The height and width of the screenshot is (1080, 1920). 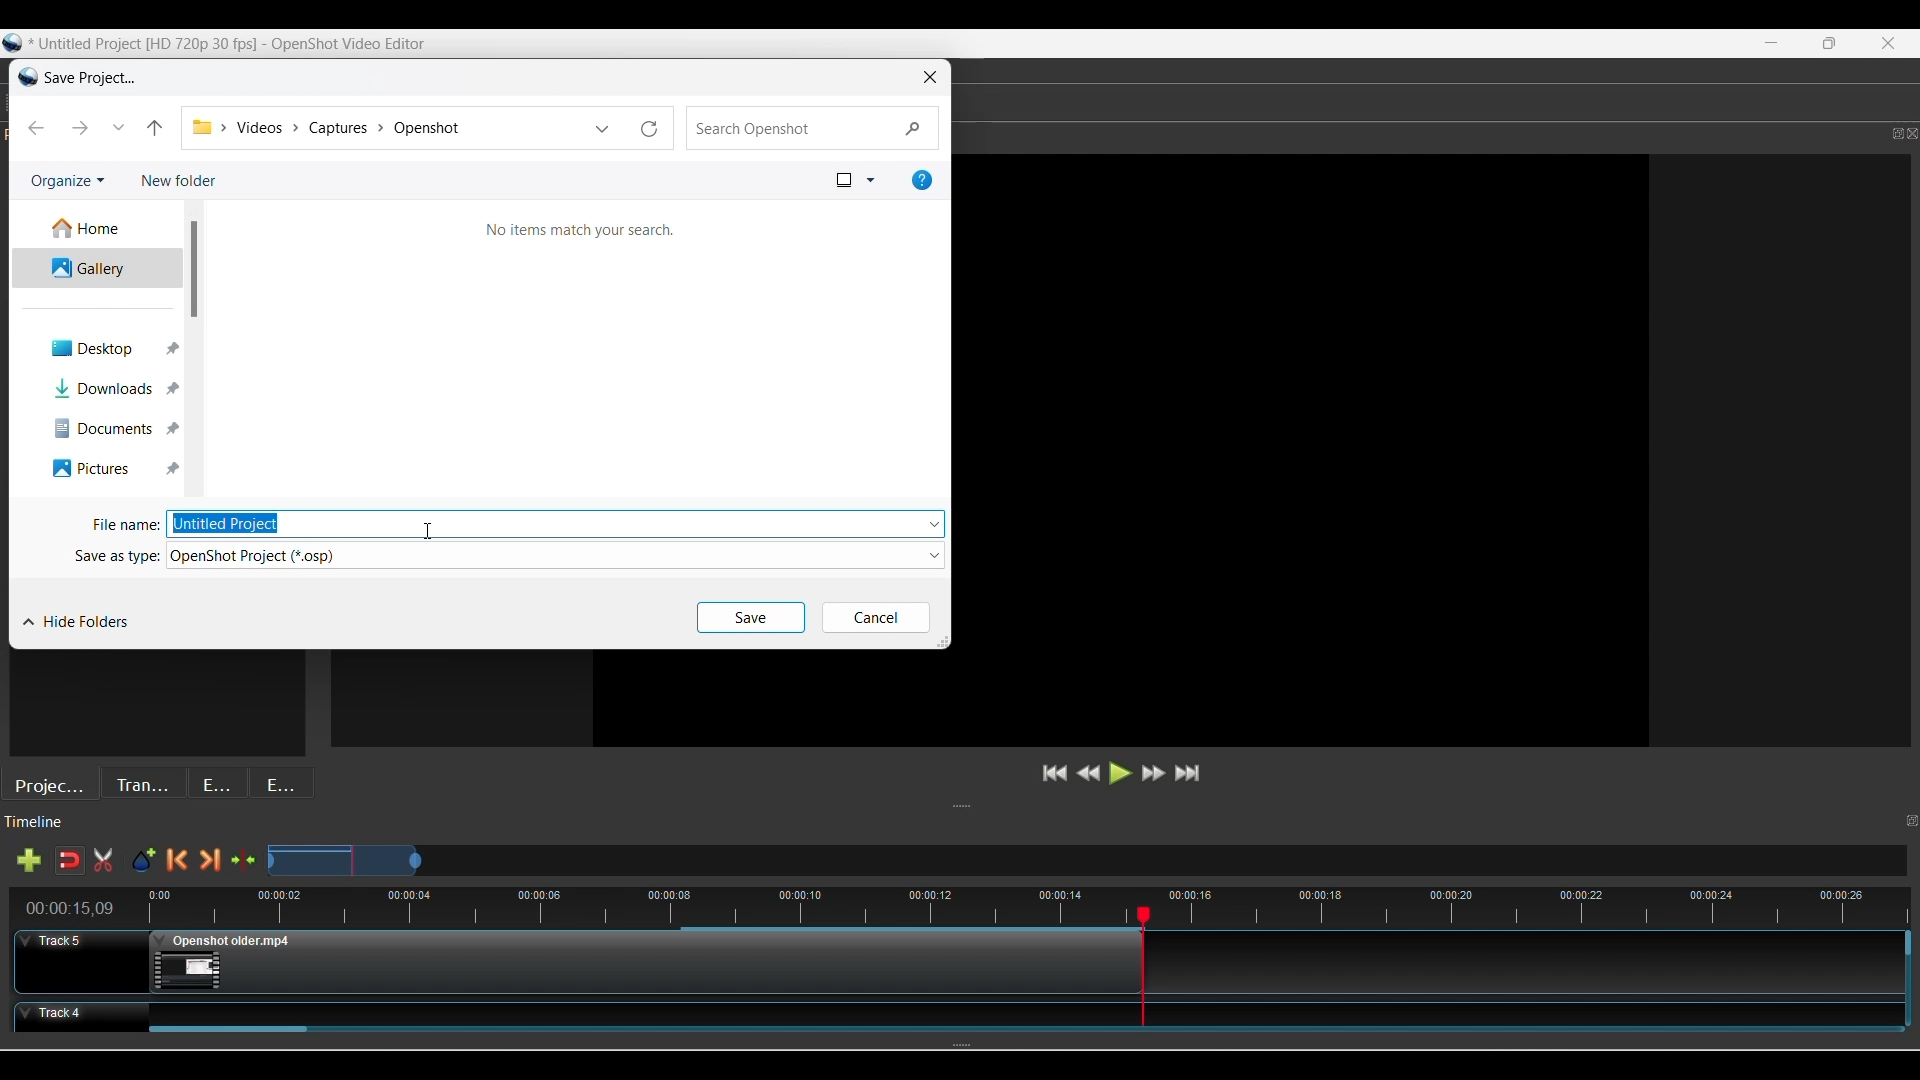 What do you see at coordinates (103, 860) in the screenshot?
I see `Cut` at bounding box center [103, 860].